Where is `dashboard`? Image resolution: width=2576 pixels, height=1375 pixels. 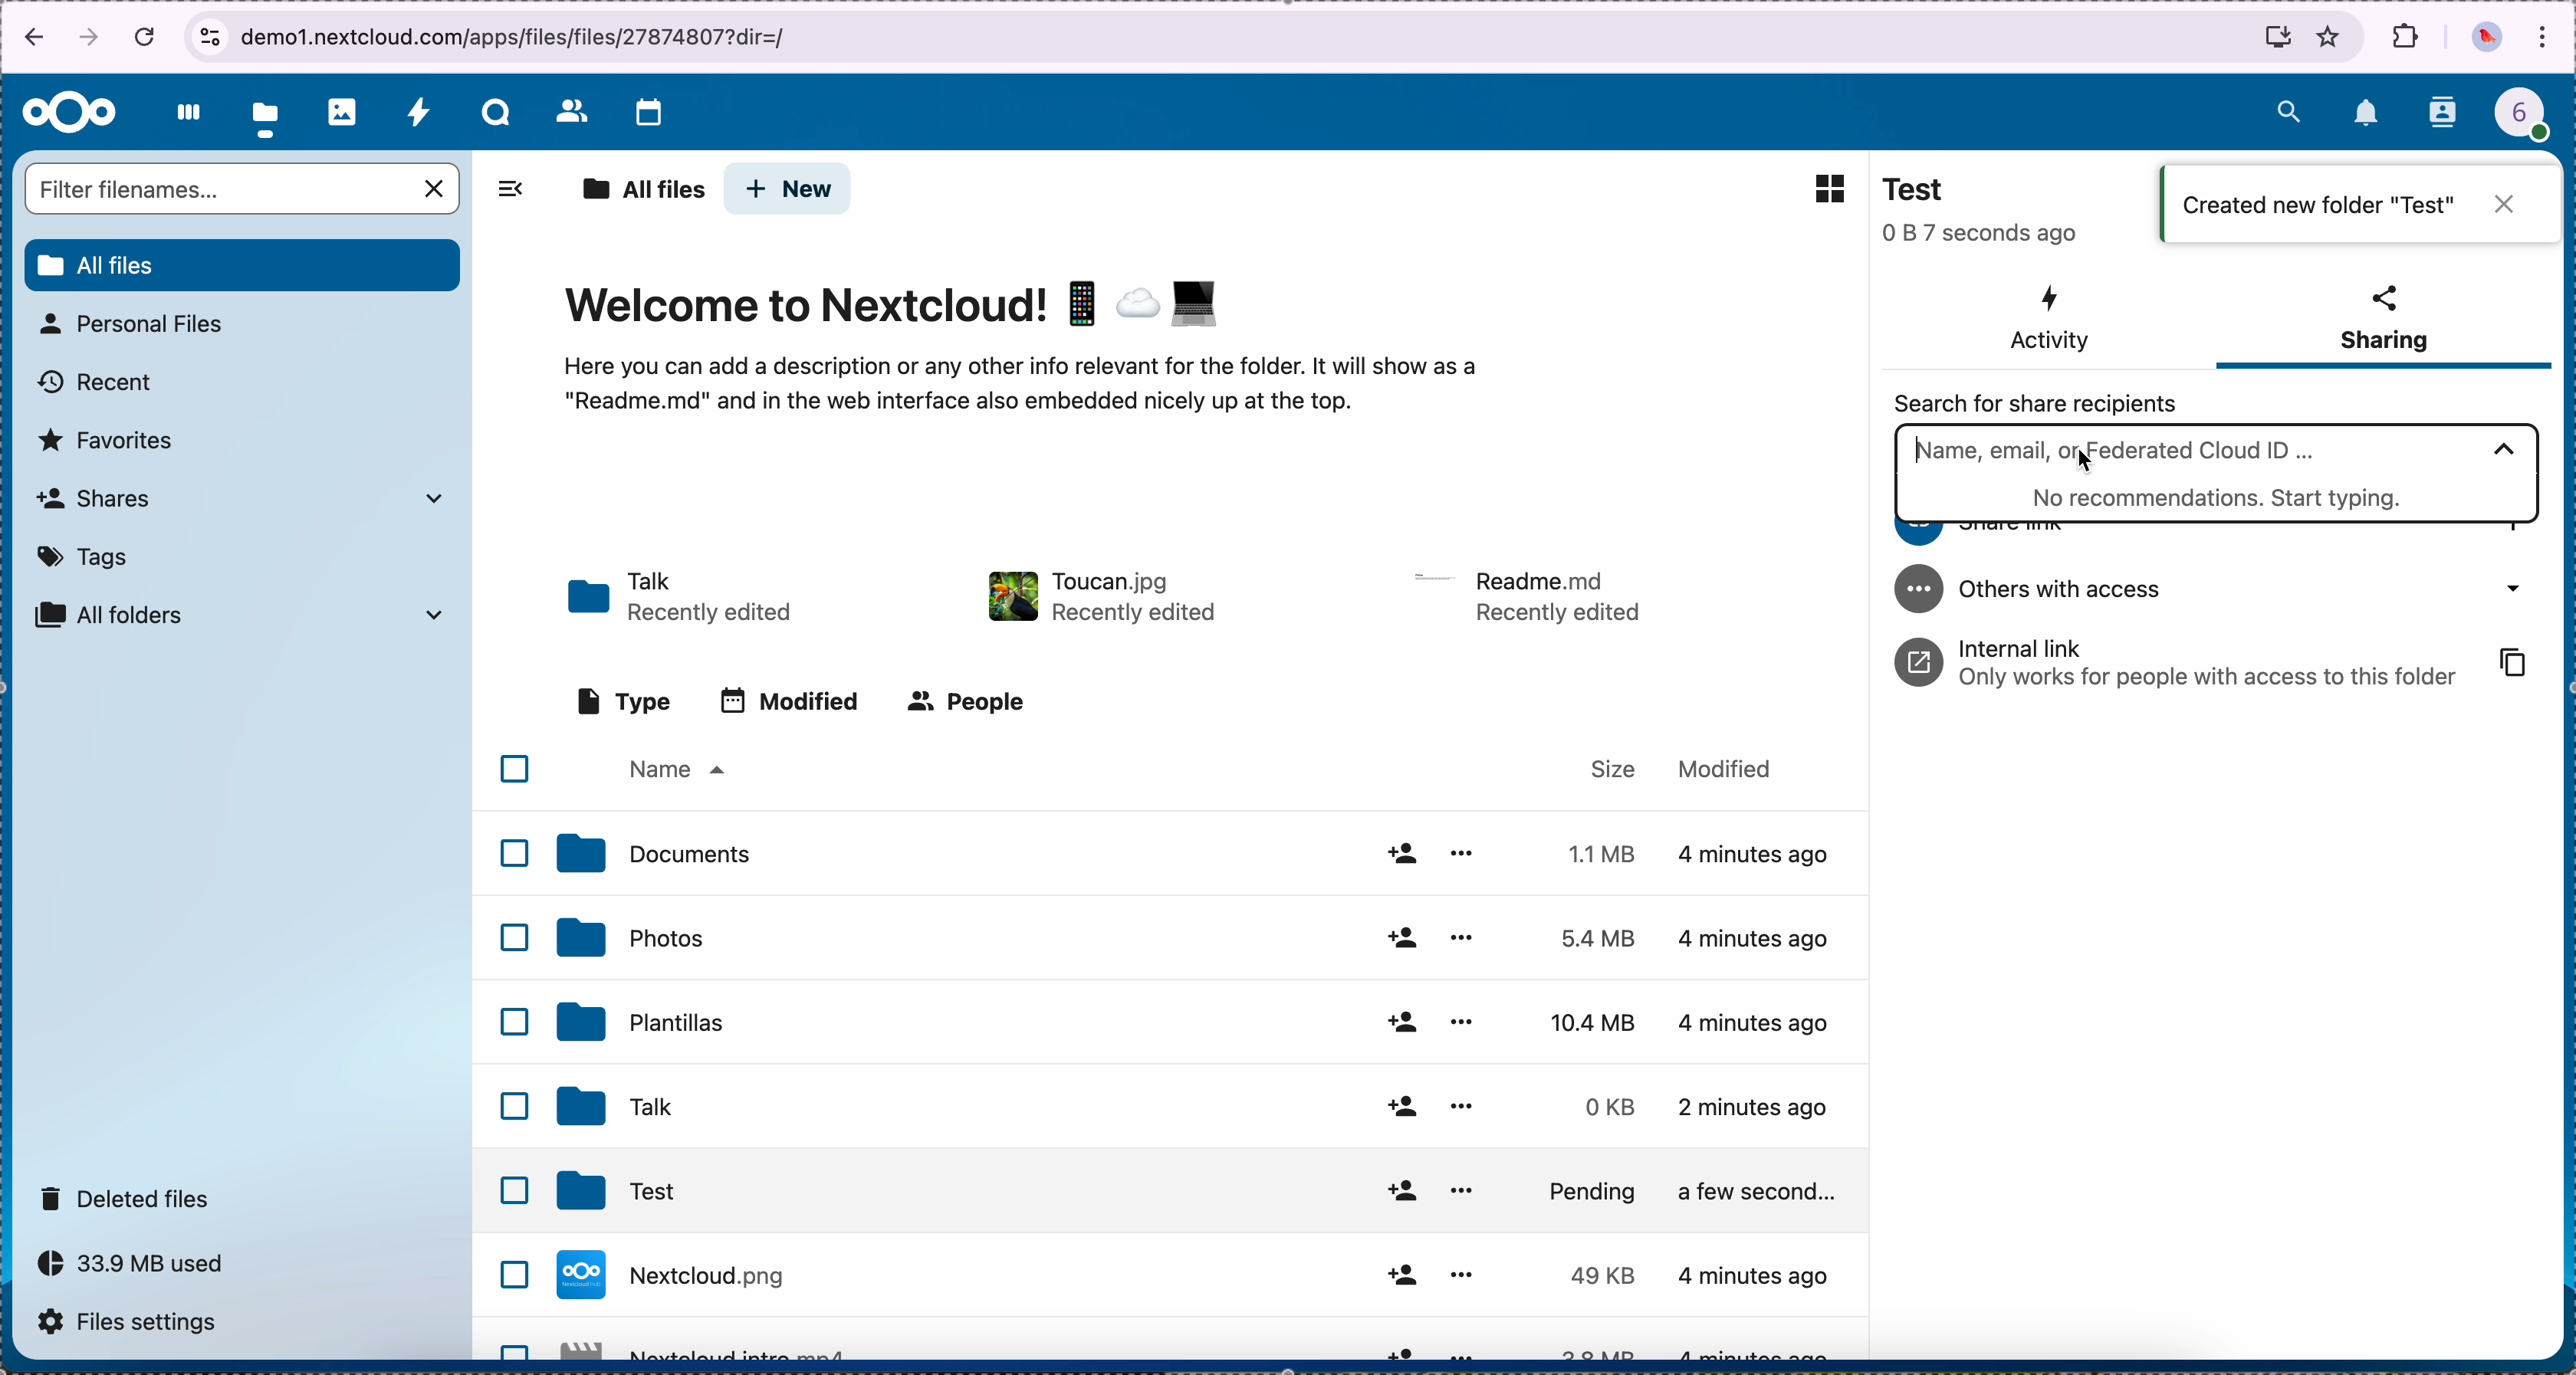 dashboard is located at coordinates (183, 112).